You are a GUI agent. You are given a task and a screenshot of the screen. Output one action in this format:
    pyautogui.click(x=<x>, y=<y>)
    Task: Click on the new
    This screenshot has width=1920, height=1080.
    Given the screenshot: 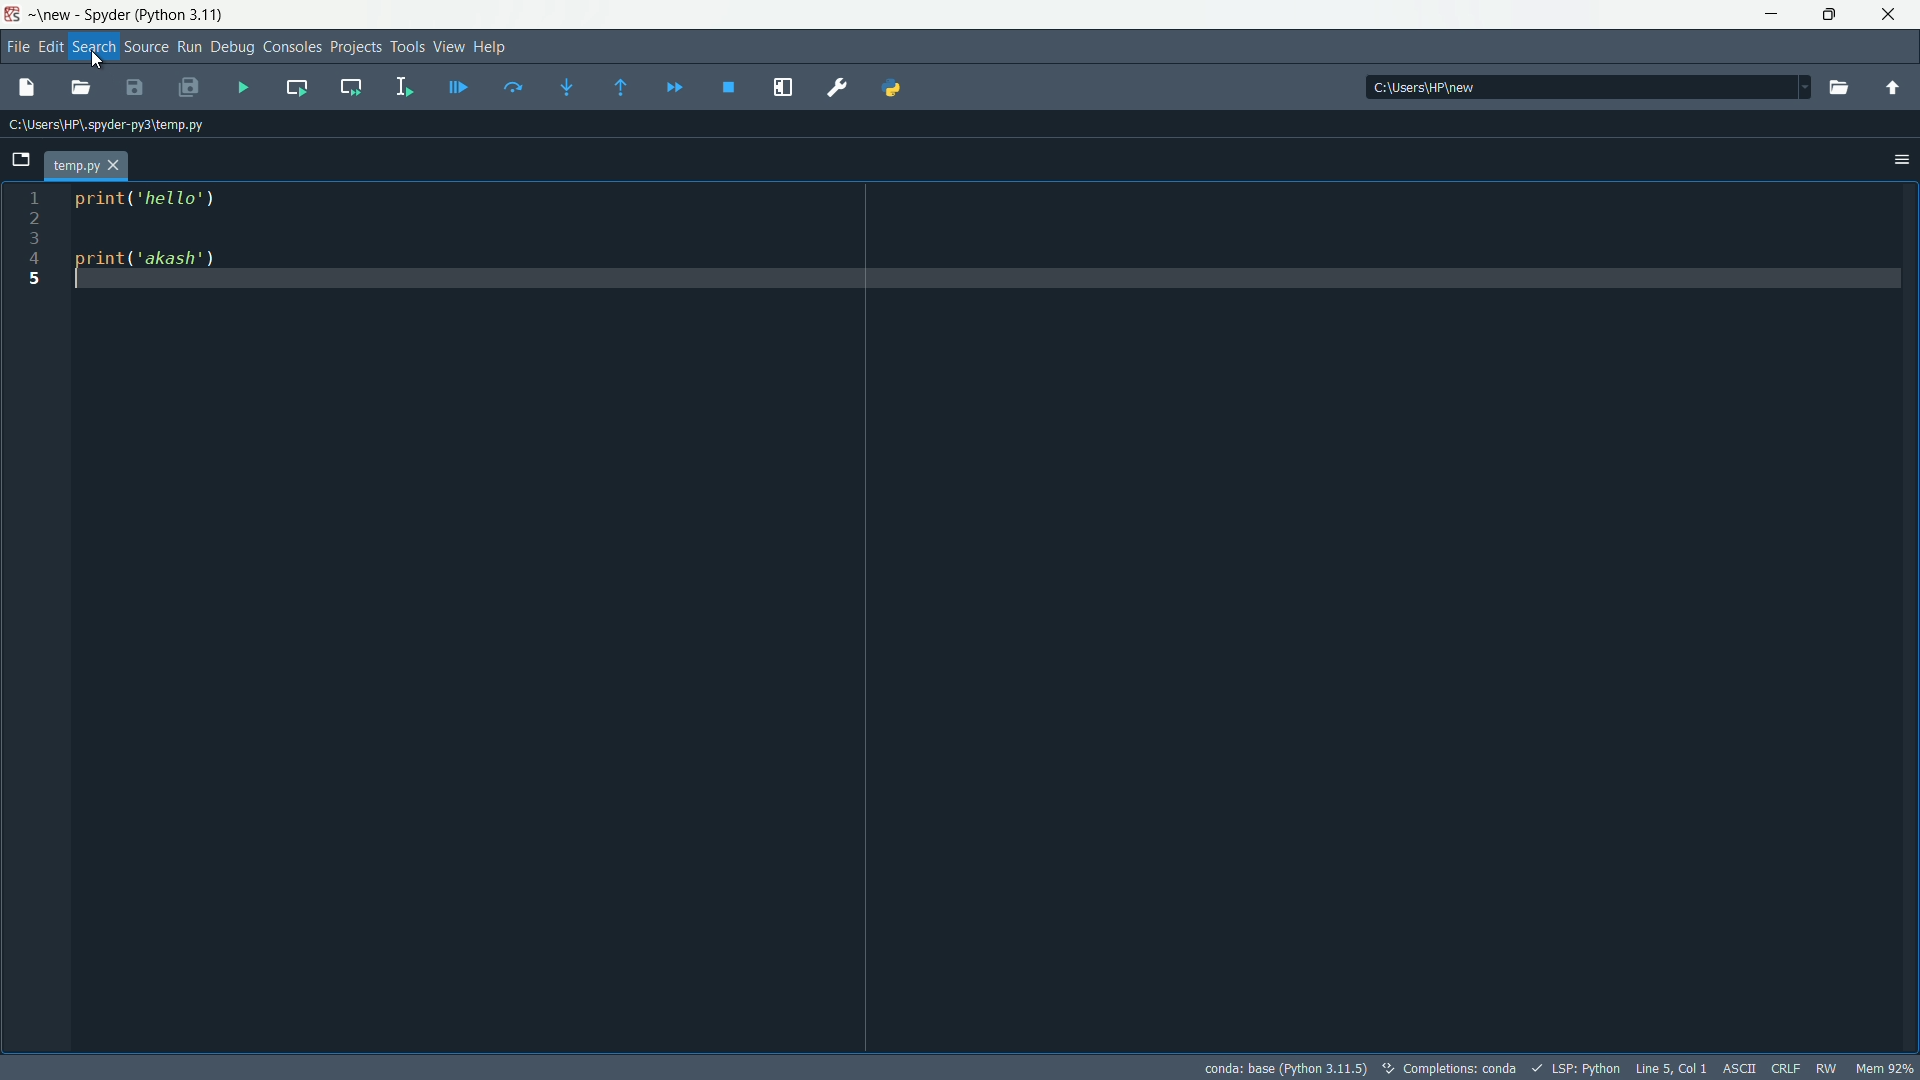 What is the action you would take?
    pyautogui.click(x=53, y=16)
    